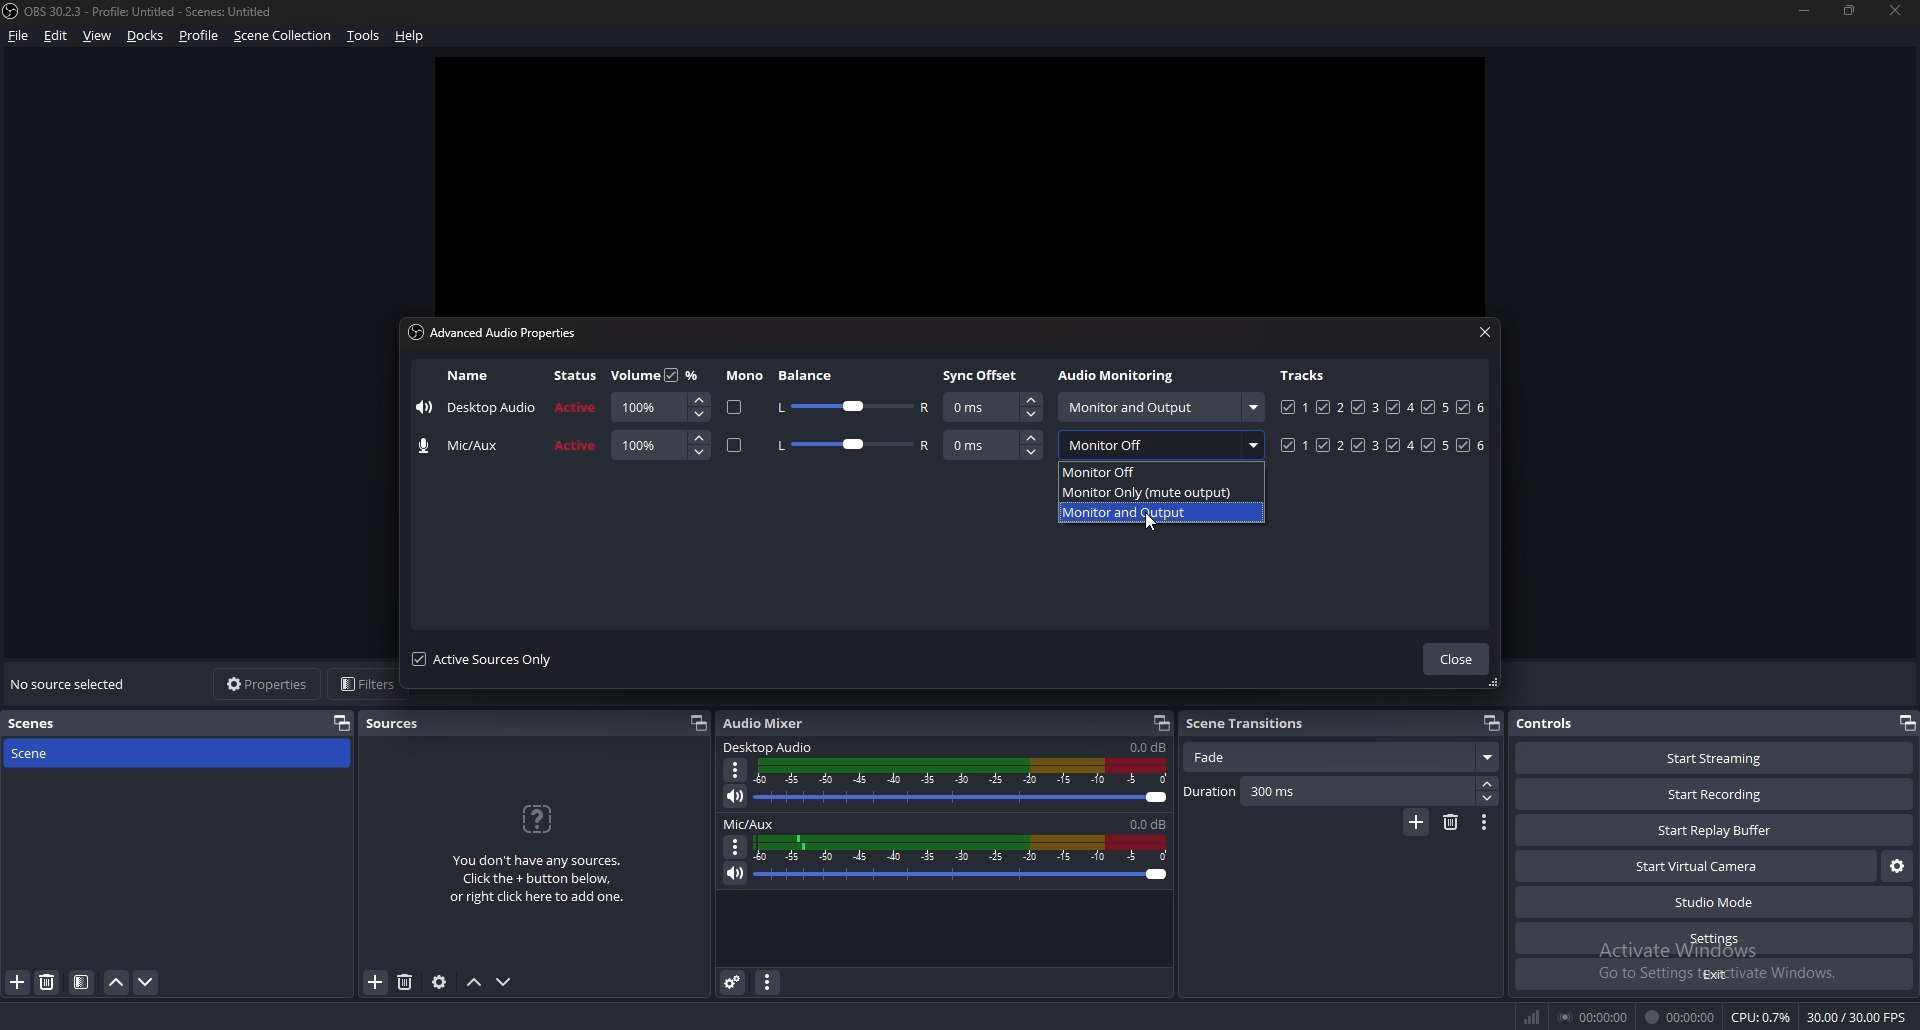  I want to click on network, so click(1534, 1017).